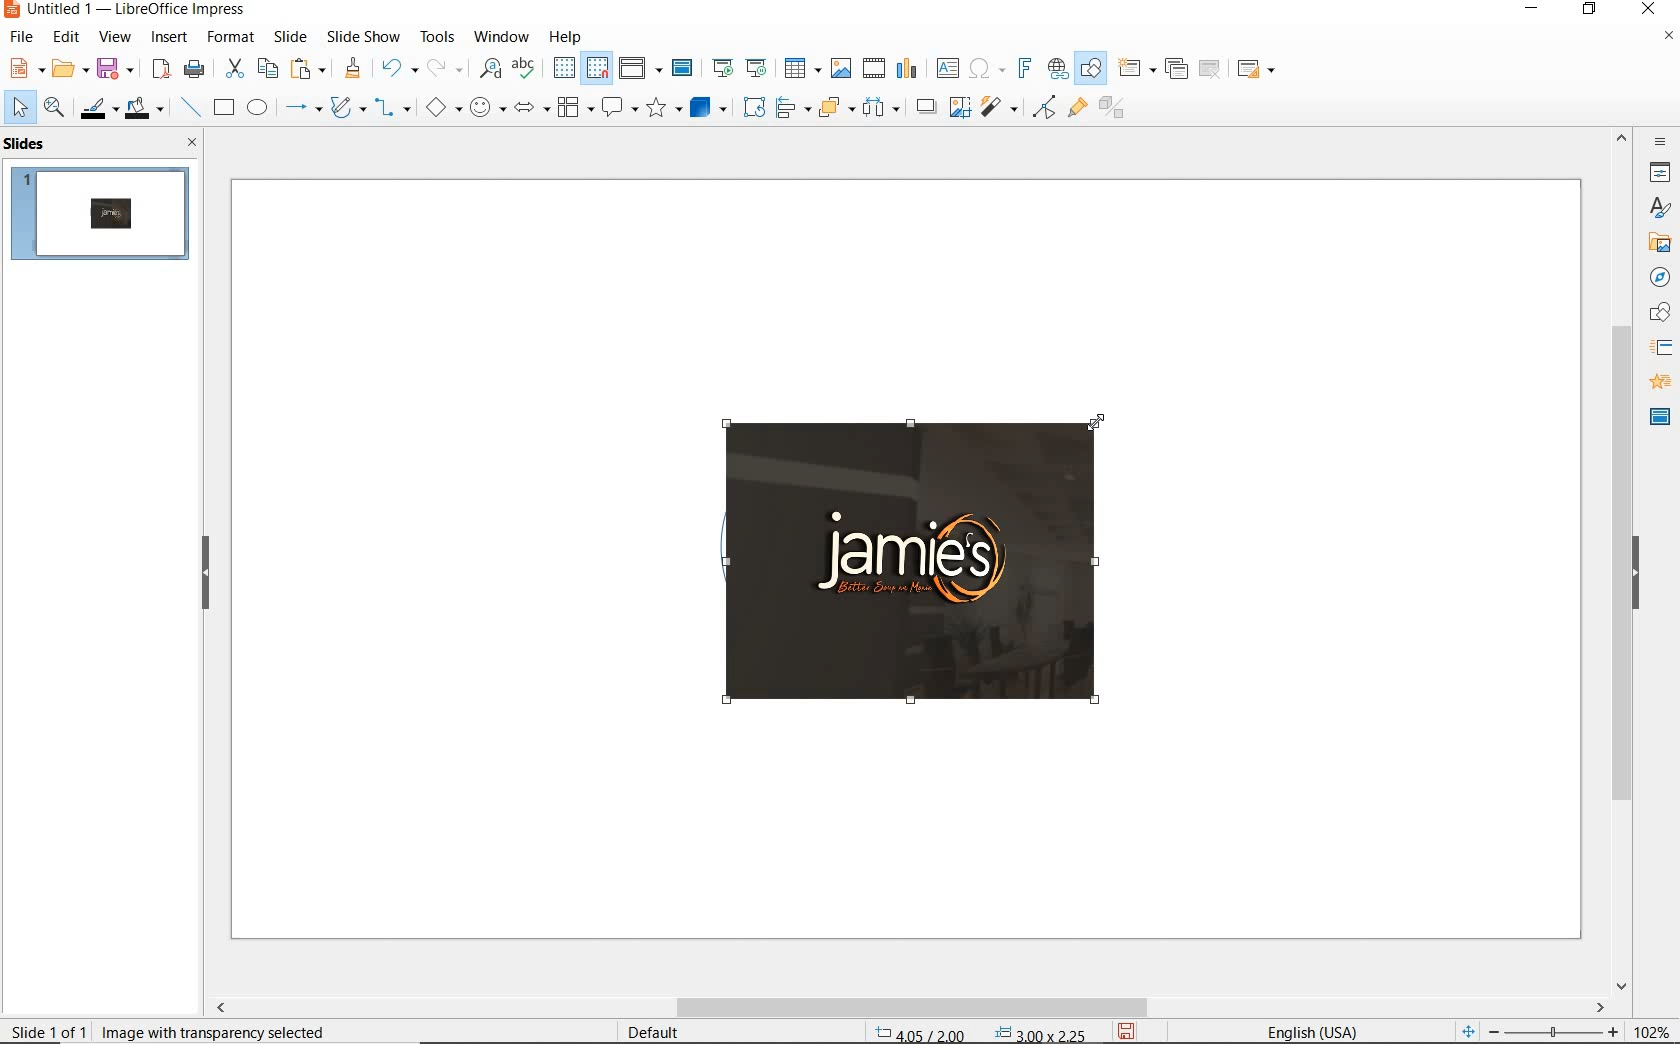  Describe the element at coordinates (1648, 10) in the screenshot. I see `close` at that location.